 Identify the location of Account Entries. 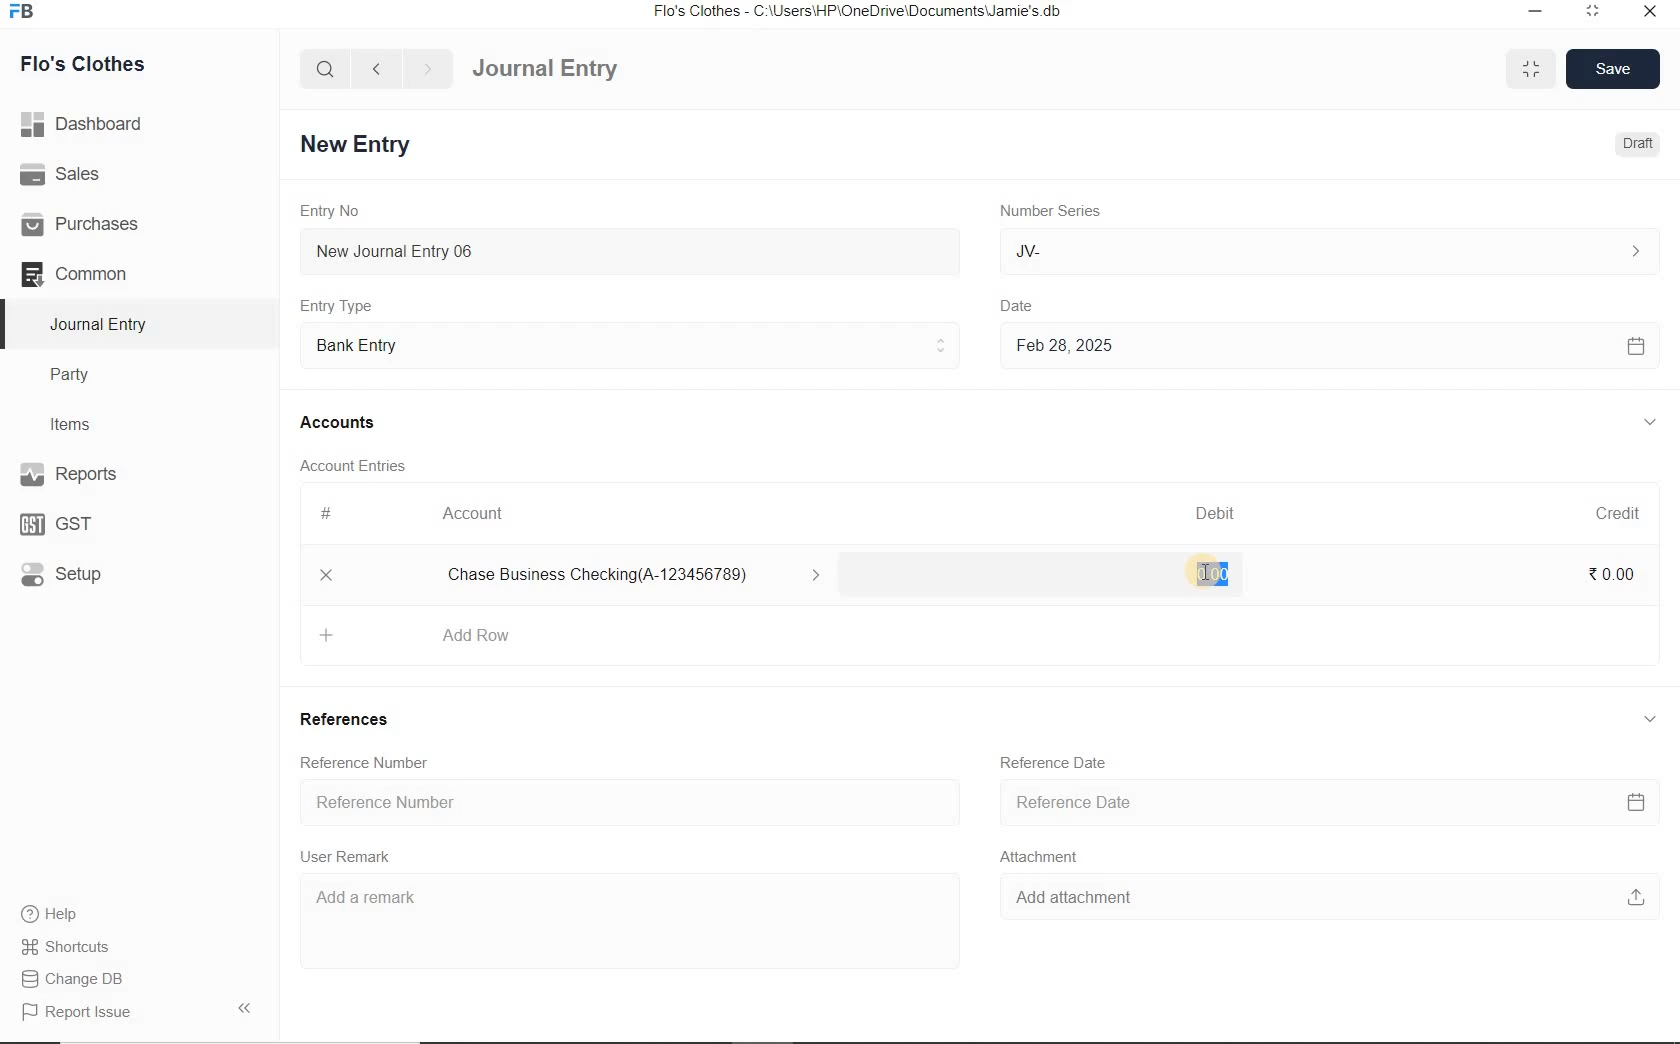
(361, 465).